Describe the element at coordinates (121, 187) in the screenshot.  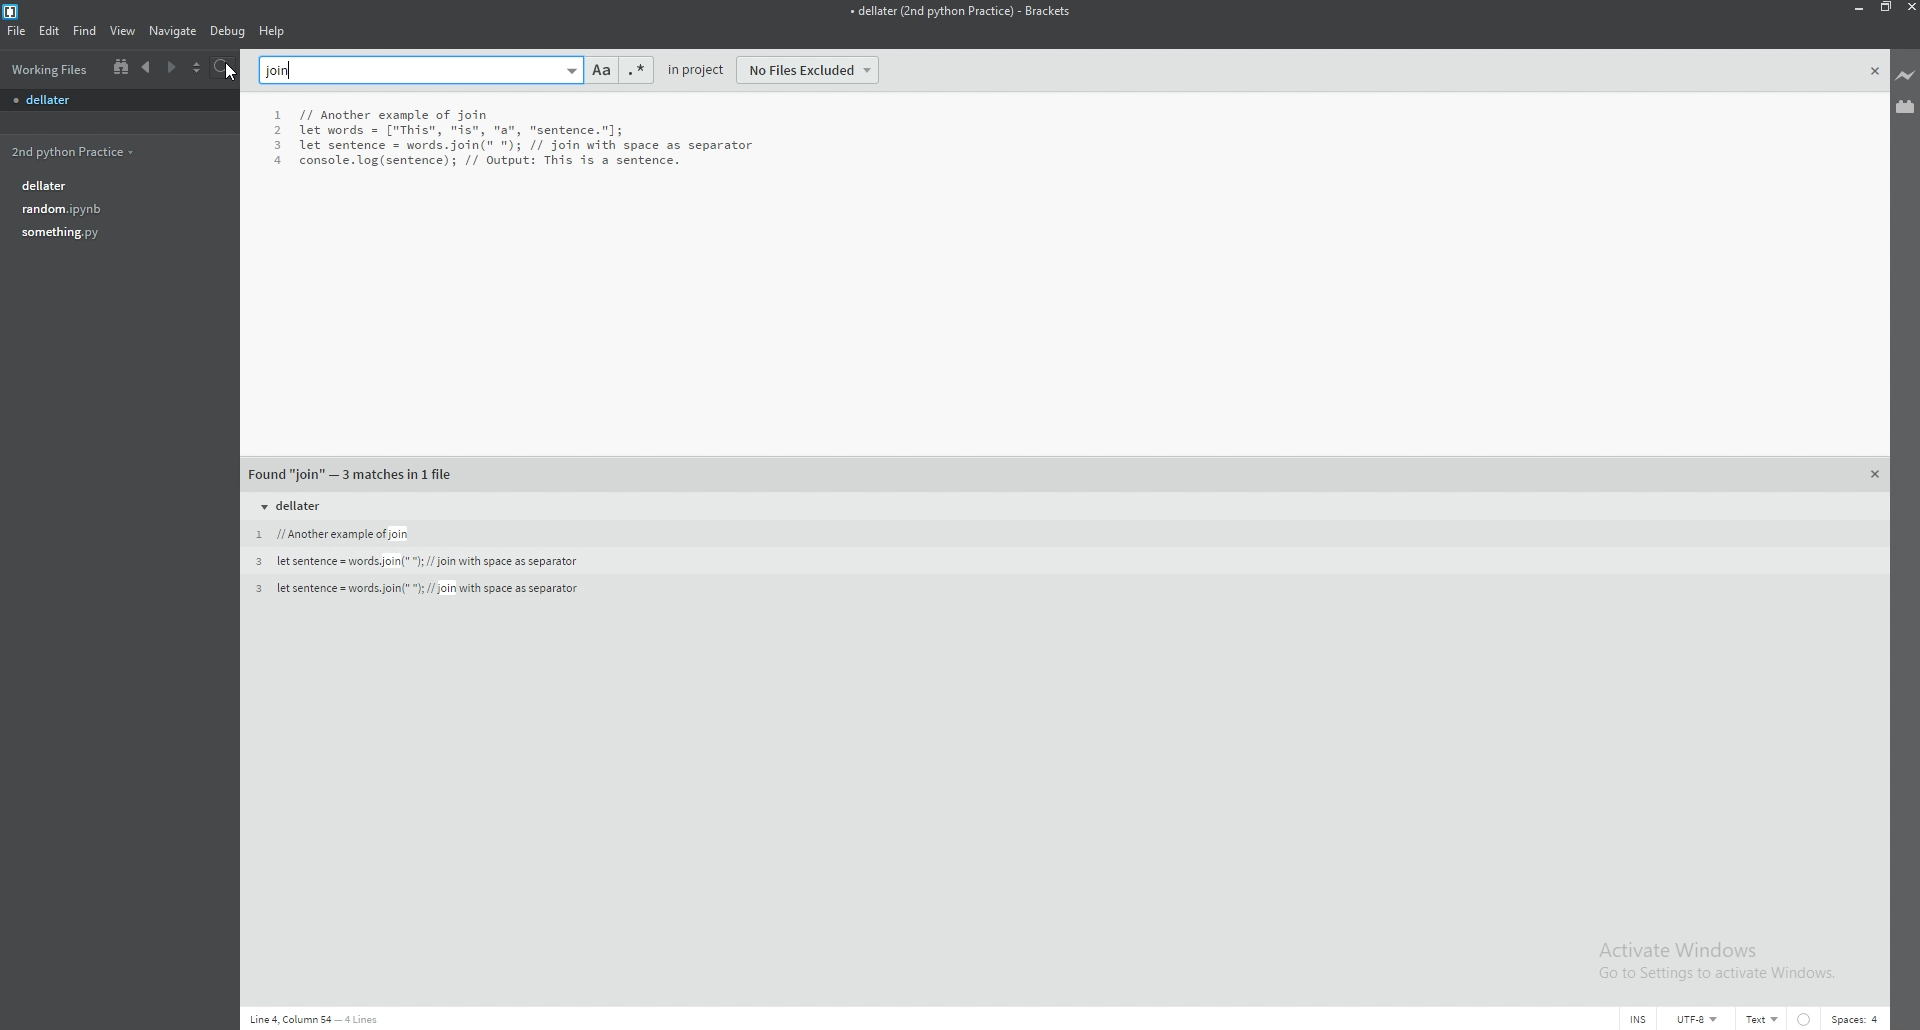
I see `dellater` at that location.